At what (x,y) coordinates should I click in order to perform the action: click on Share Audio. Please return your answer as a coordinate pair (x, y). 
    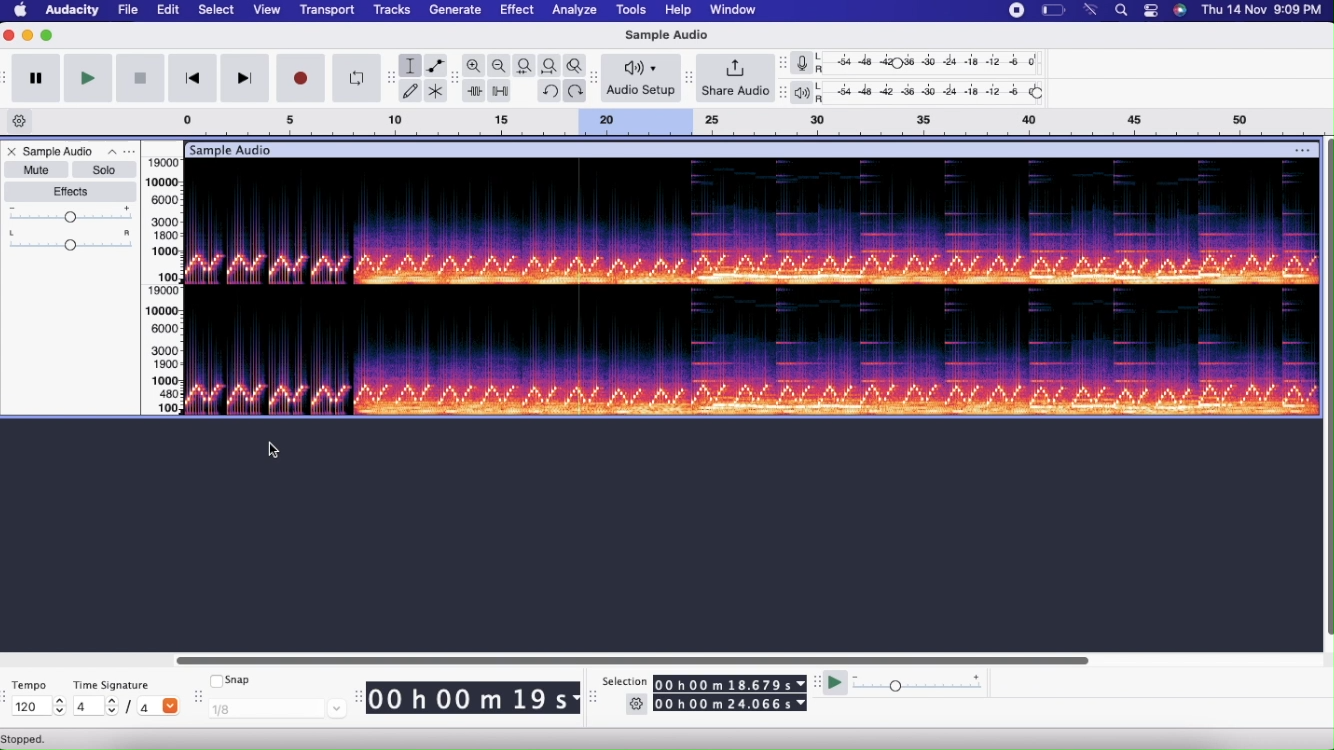
    Looking at the image, I should click on (737, 77).